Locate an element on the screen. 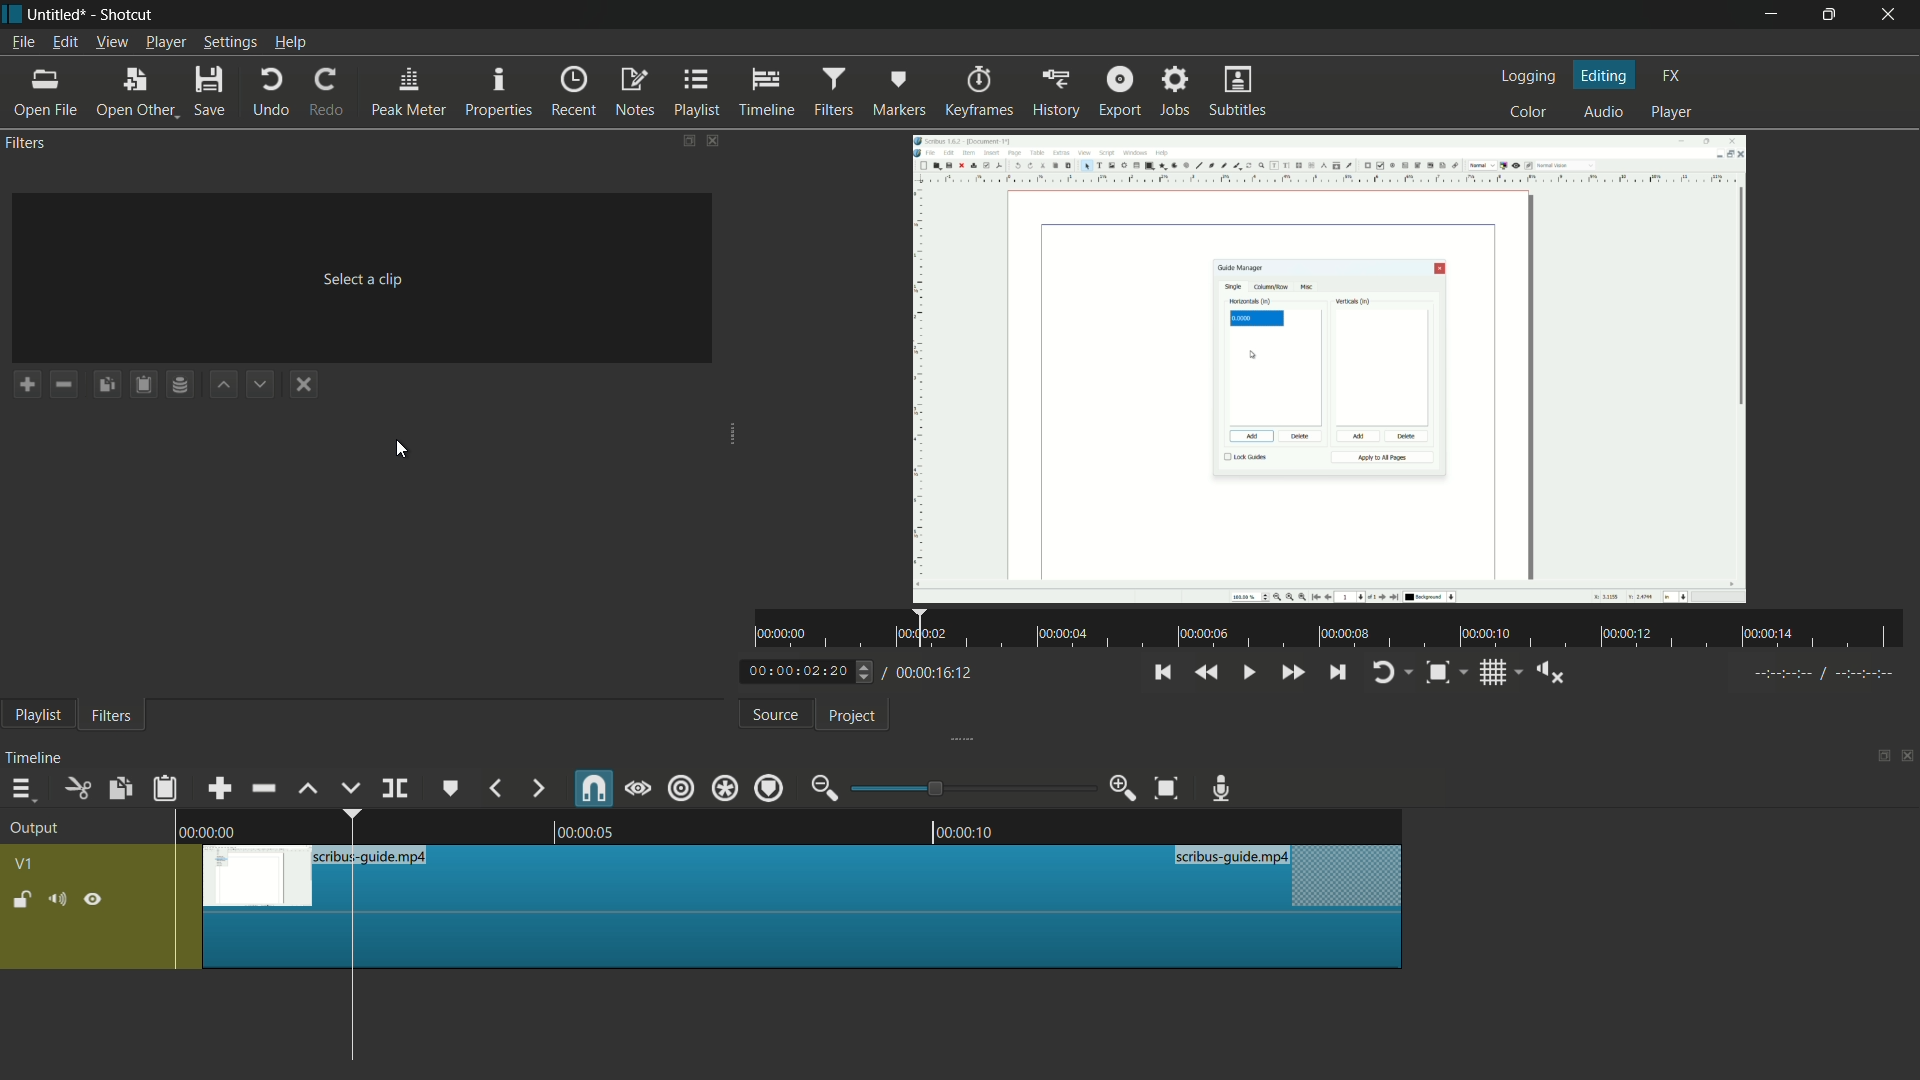  paste is located at coordinates (164, 791).